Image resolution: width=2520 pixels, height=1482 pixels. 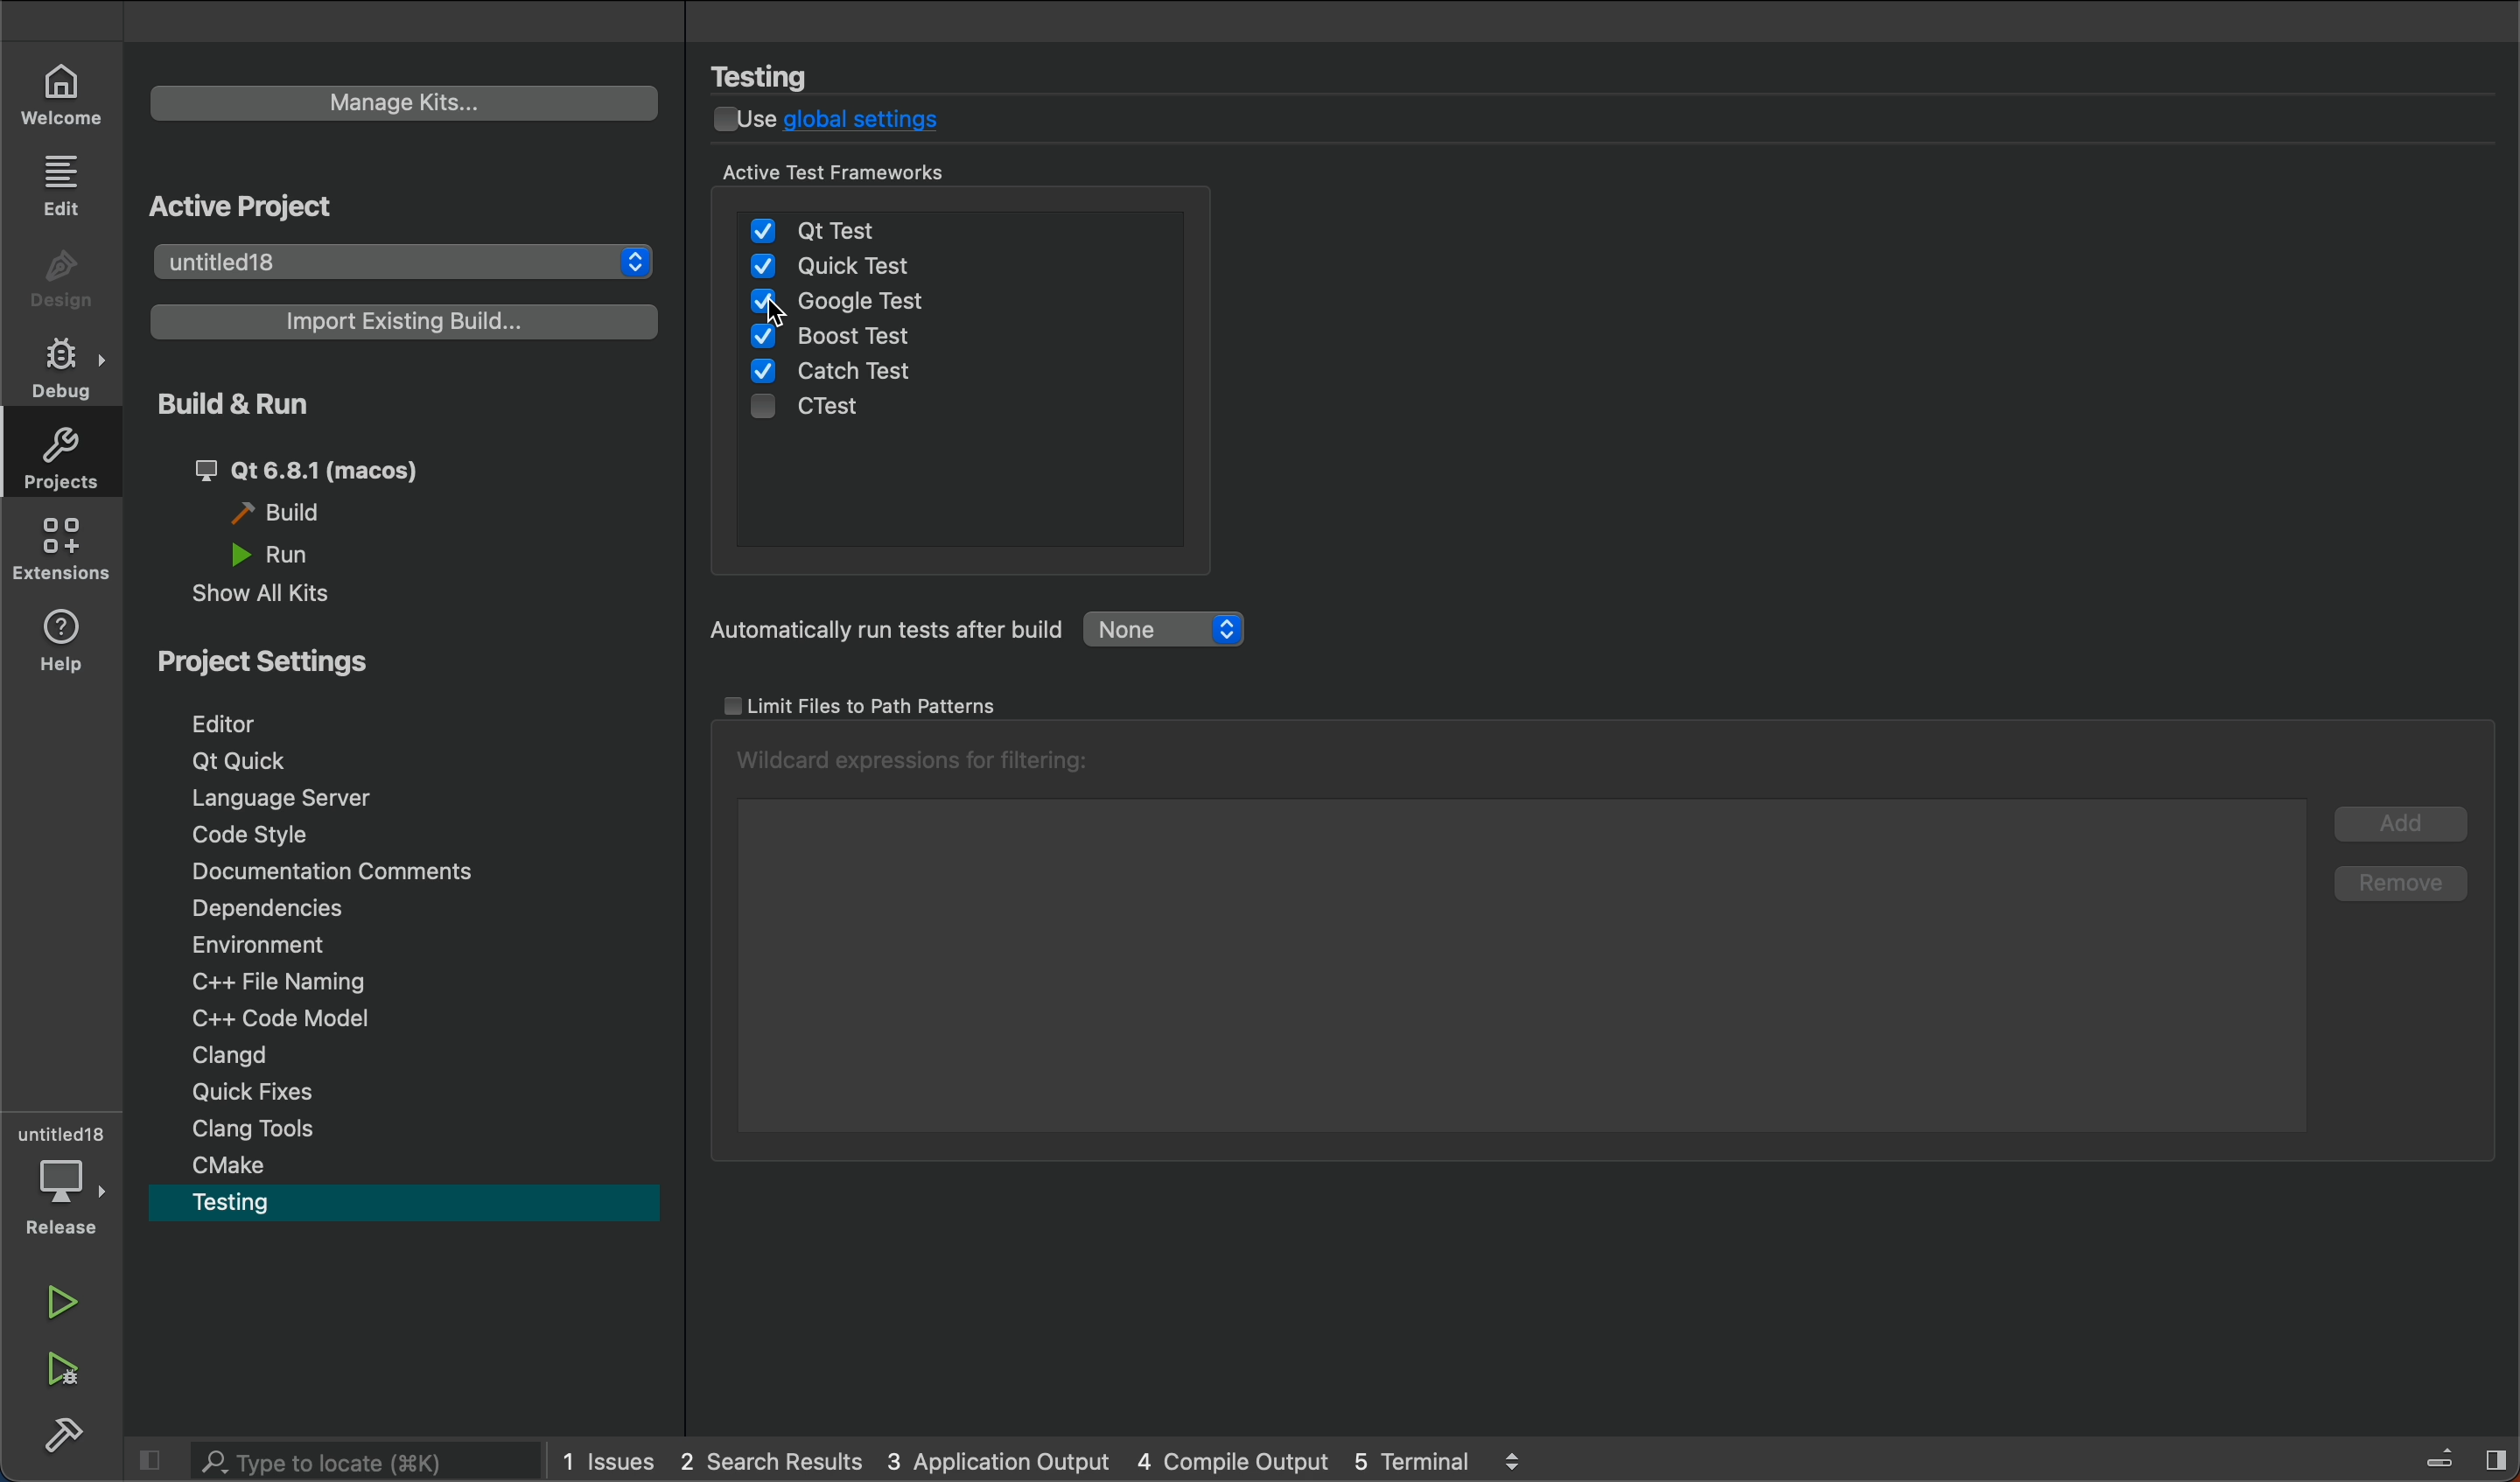 What do you see at coordinates (65, 1179) in the screenshot?
I see `debugger` at bounding box center [65, 1179].